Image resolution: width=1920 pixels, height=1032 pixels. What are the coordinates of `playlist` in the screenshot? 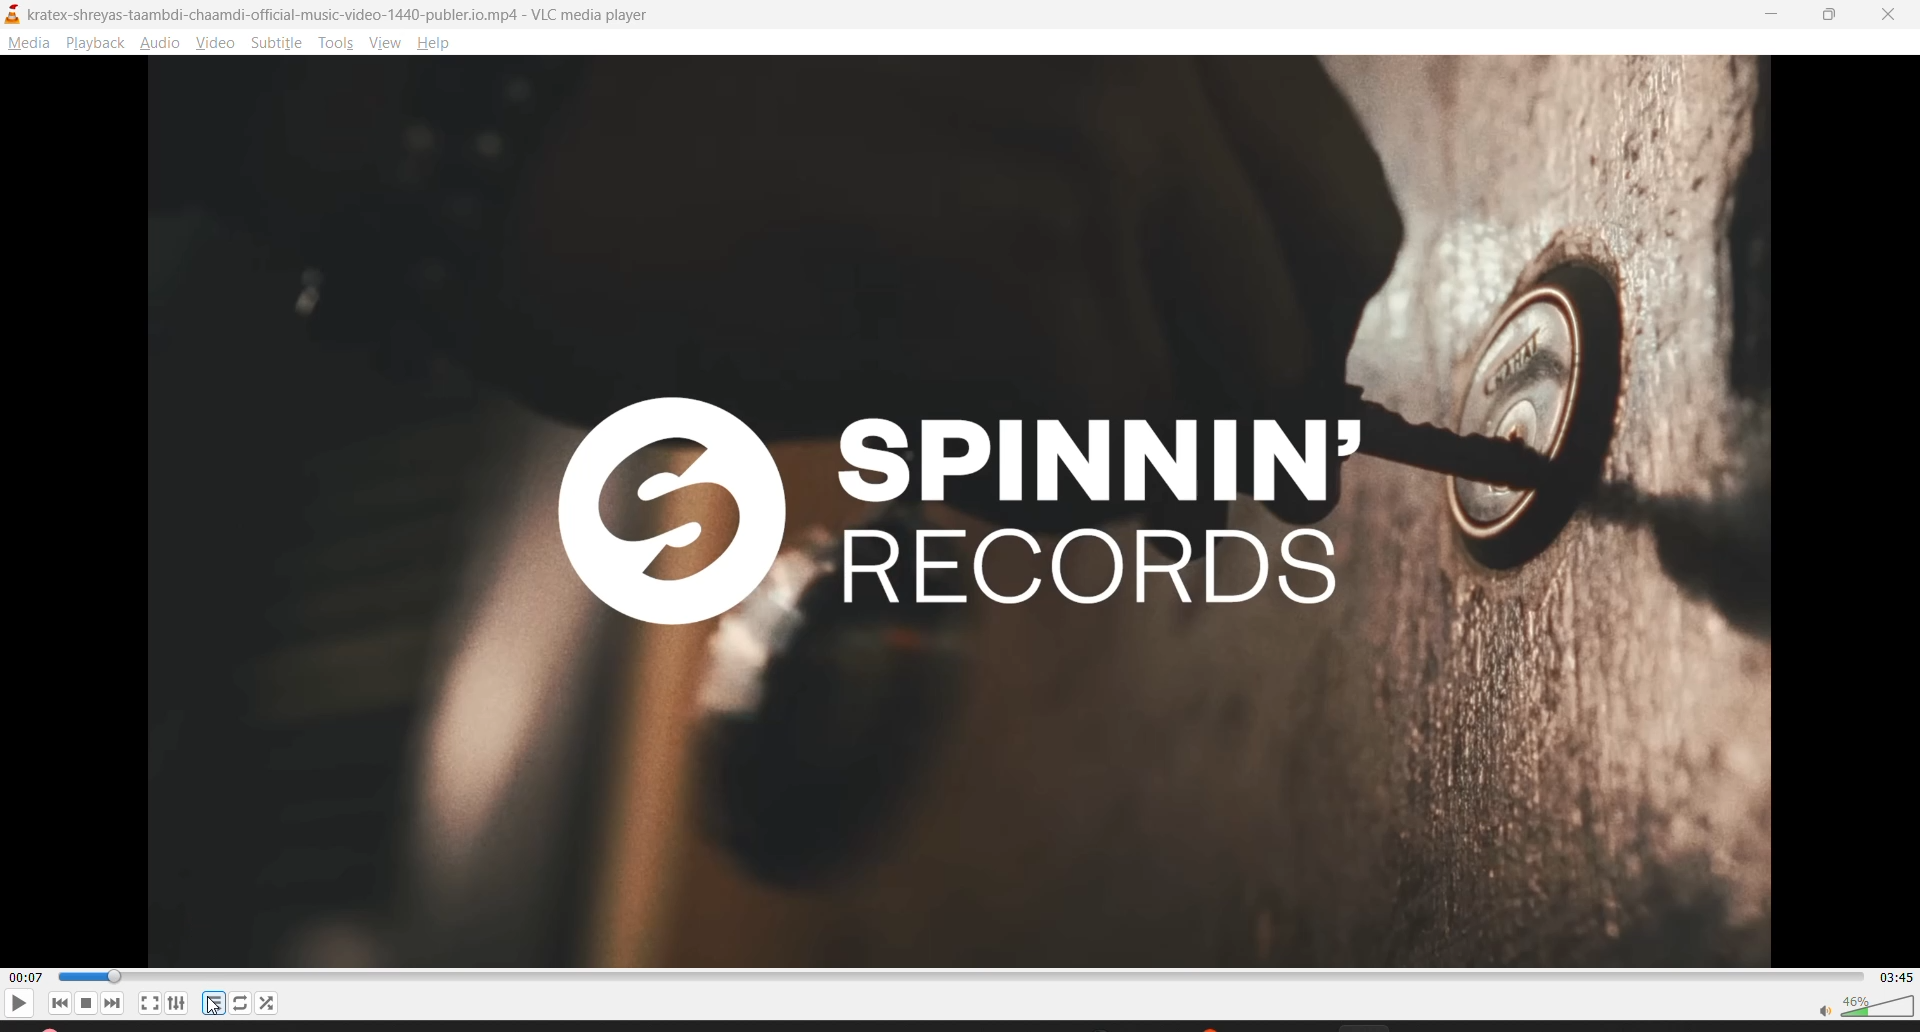 It's located at (214, 1002).